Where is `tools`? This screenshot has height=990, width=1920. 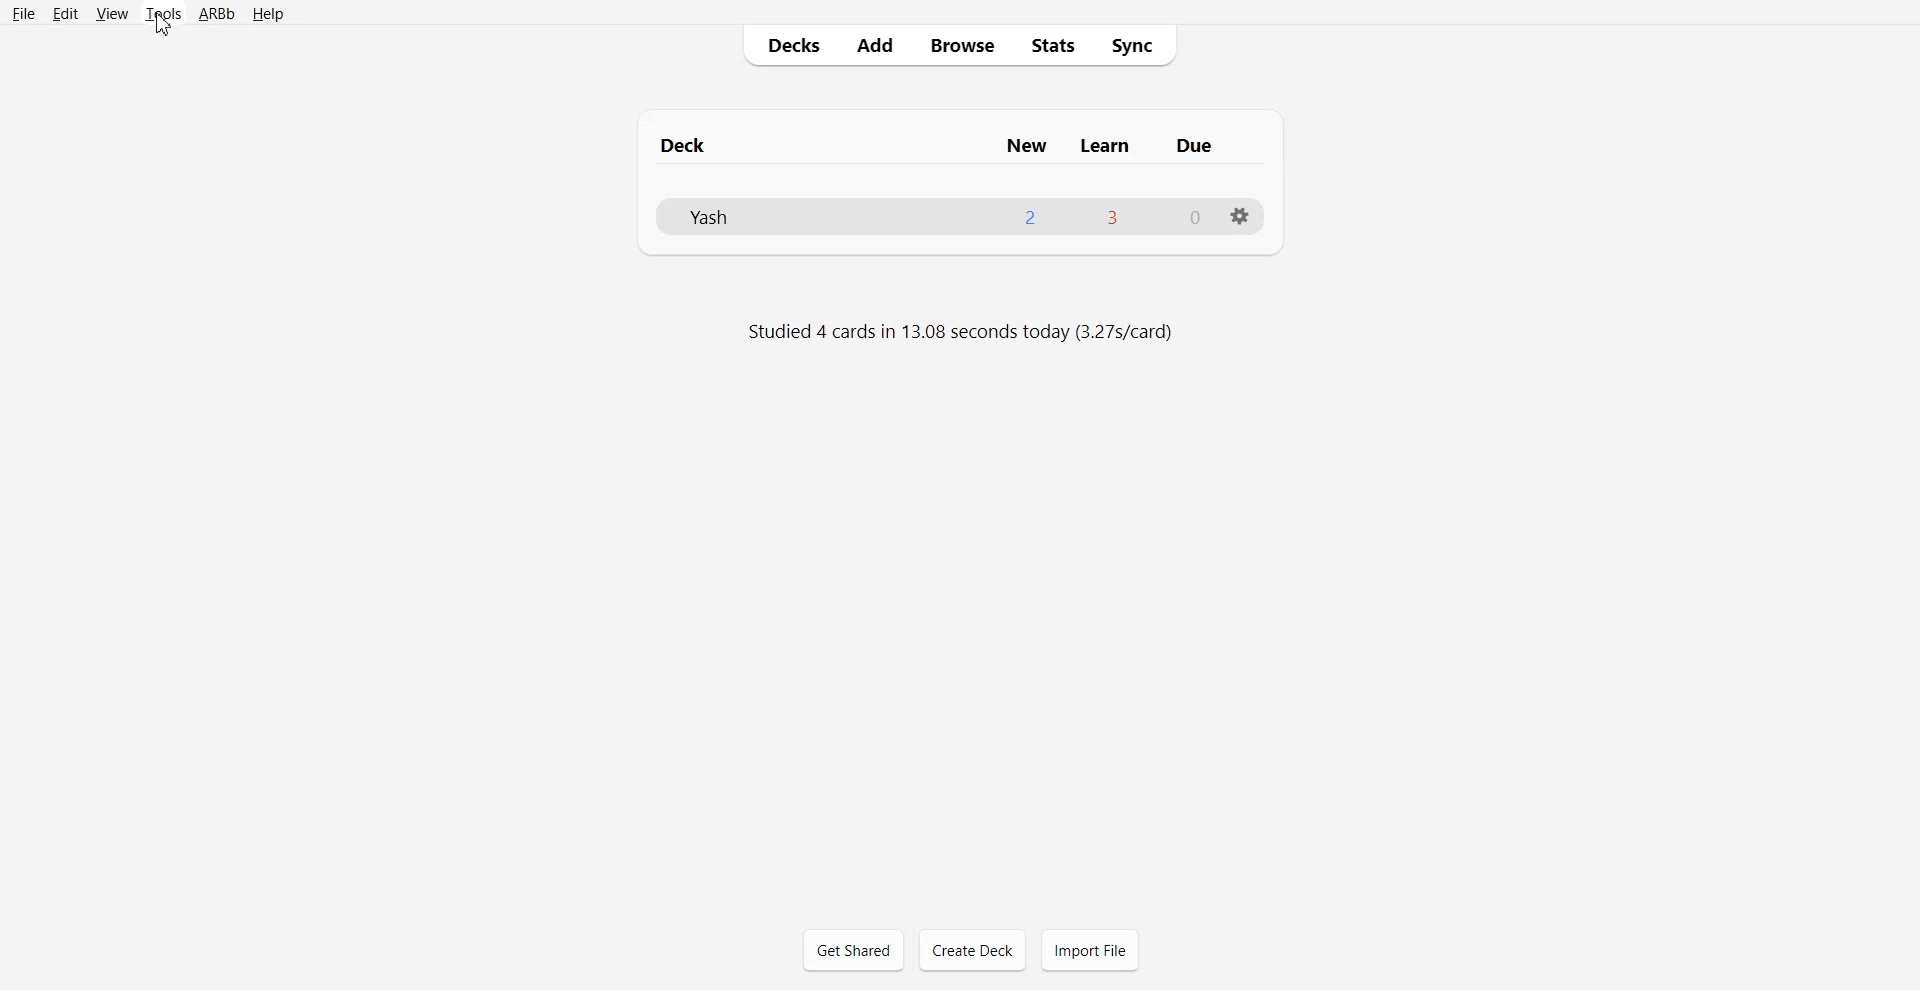
tools is located at coordinates (162, 13).